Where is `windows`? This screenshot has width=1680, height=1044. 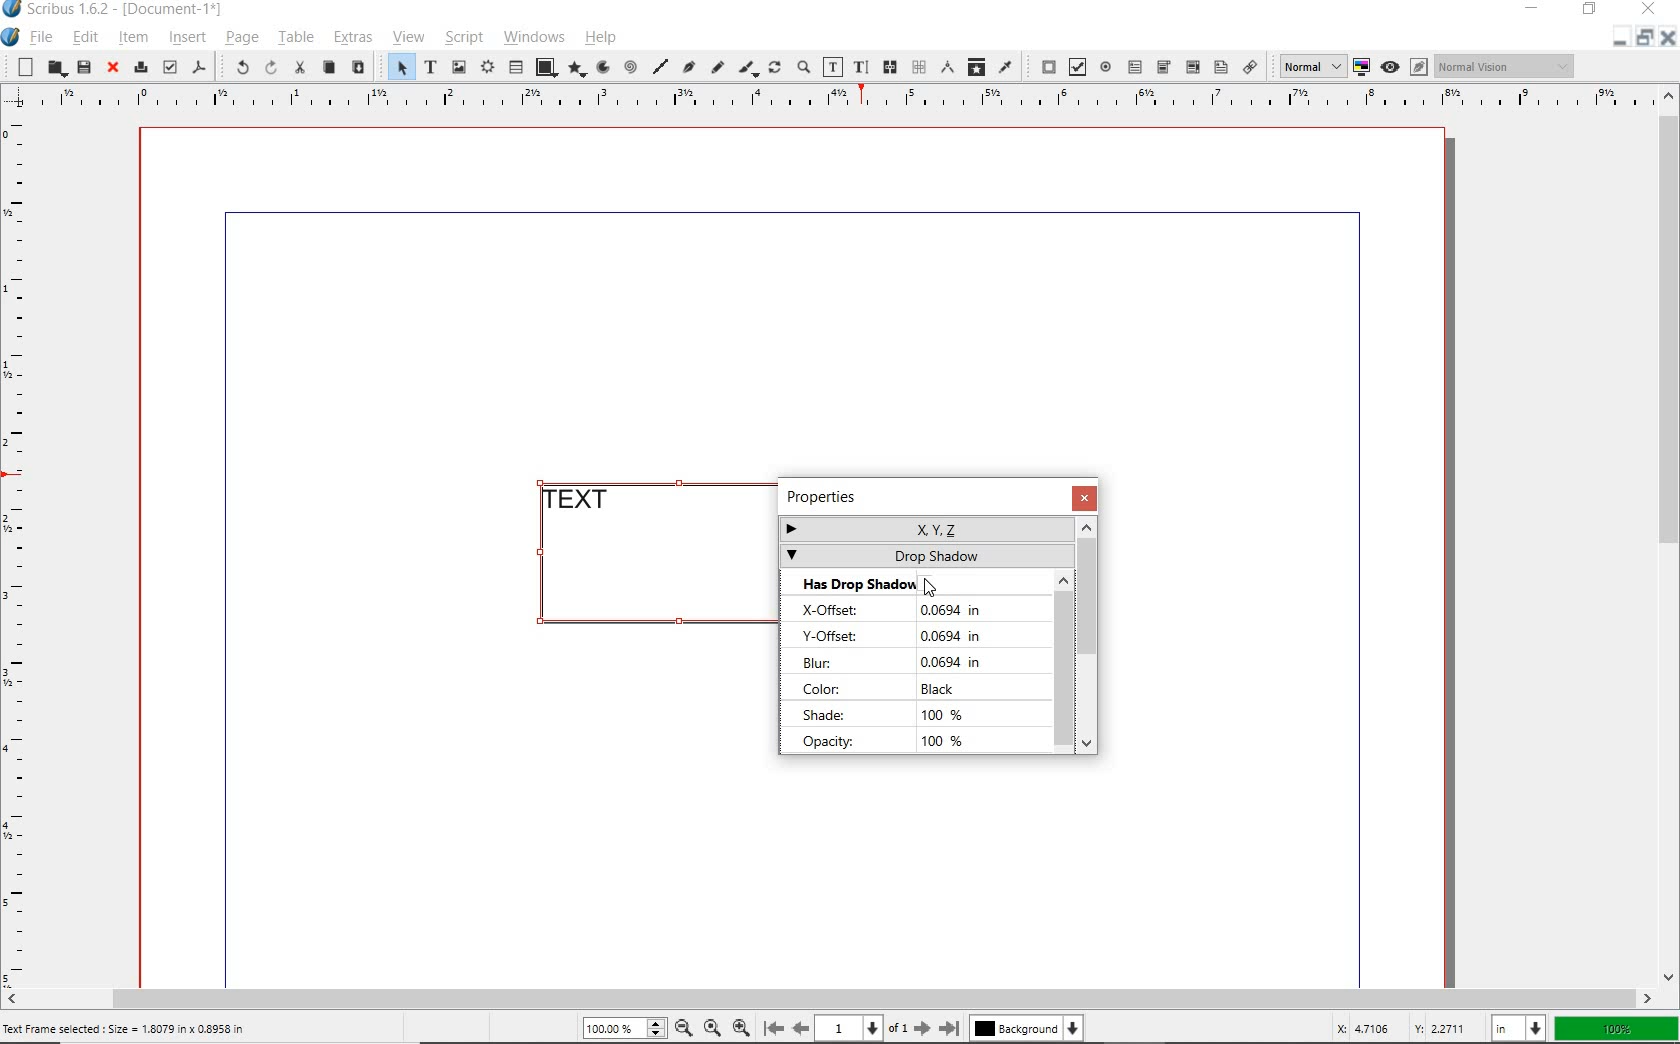 windows is located at coordinates (536, 38).